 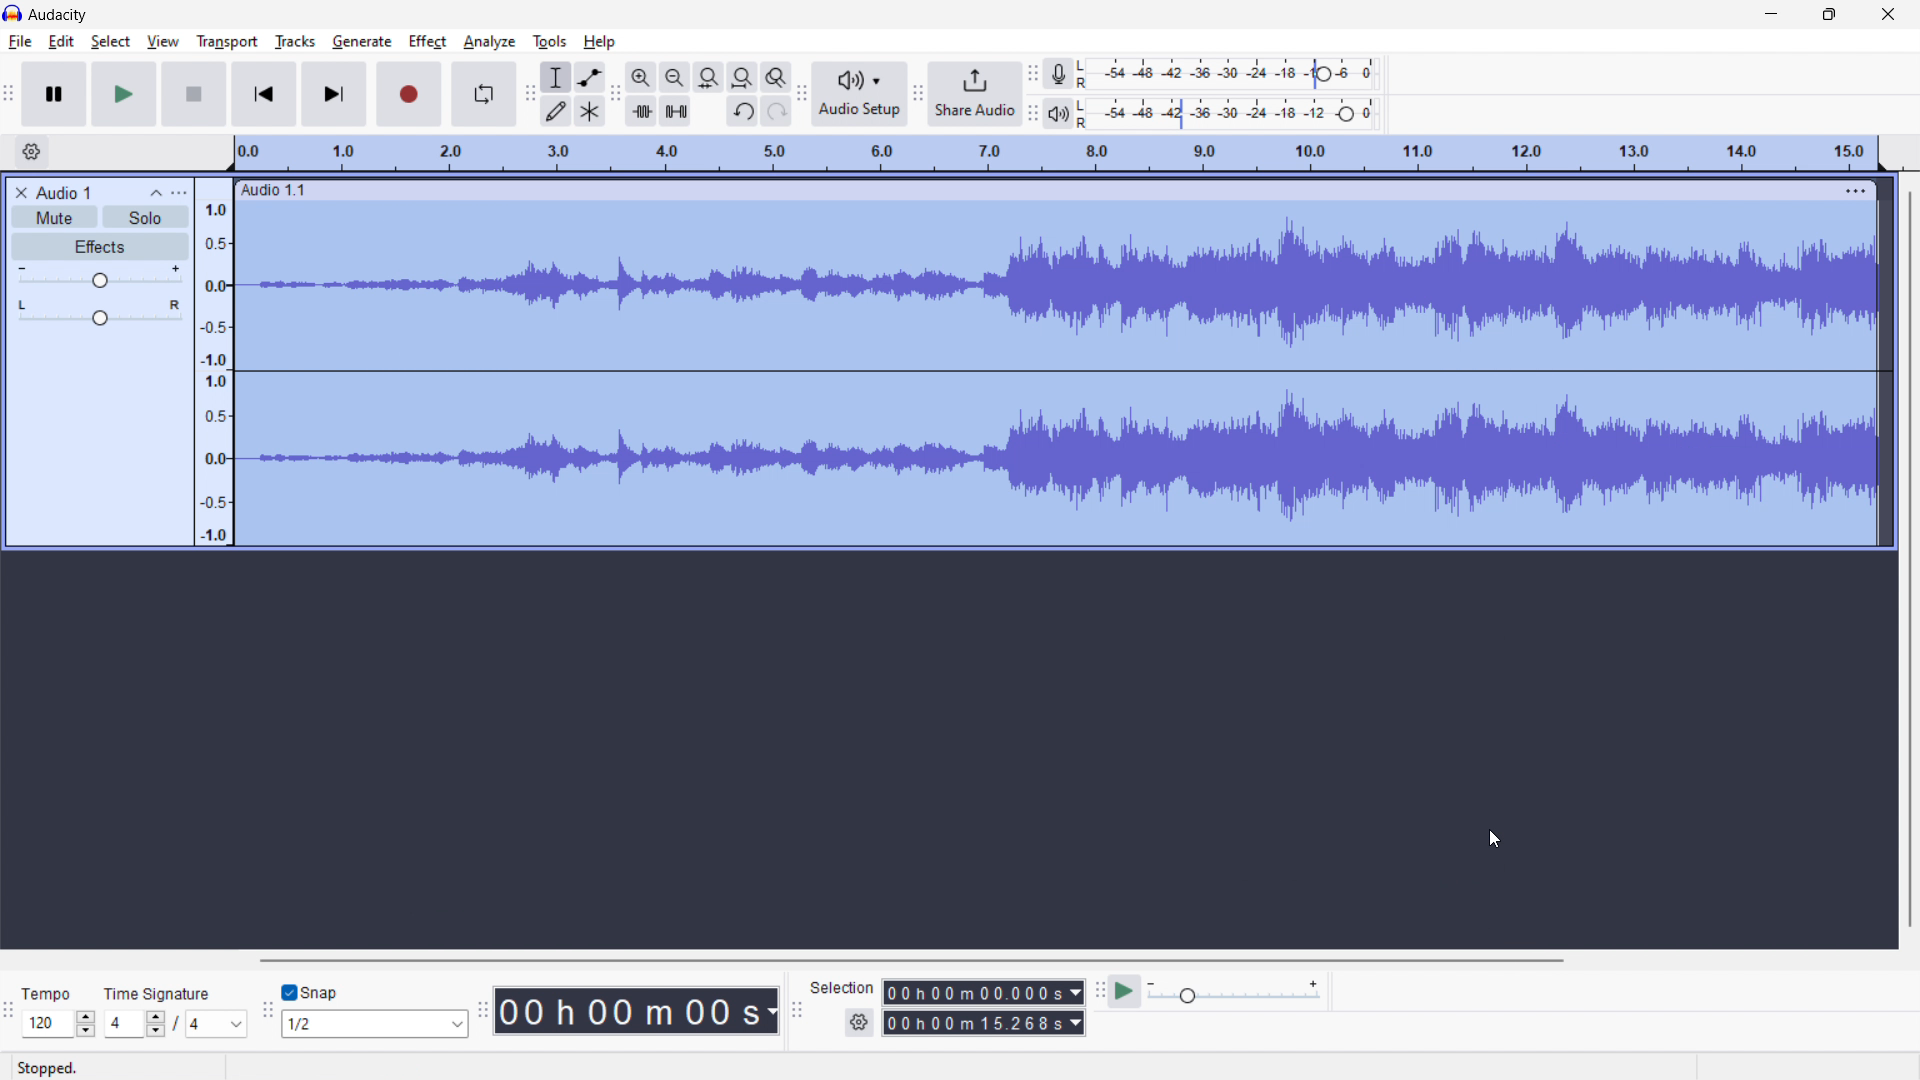 I want to click on skip to last, so click(x=335, y=95).